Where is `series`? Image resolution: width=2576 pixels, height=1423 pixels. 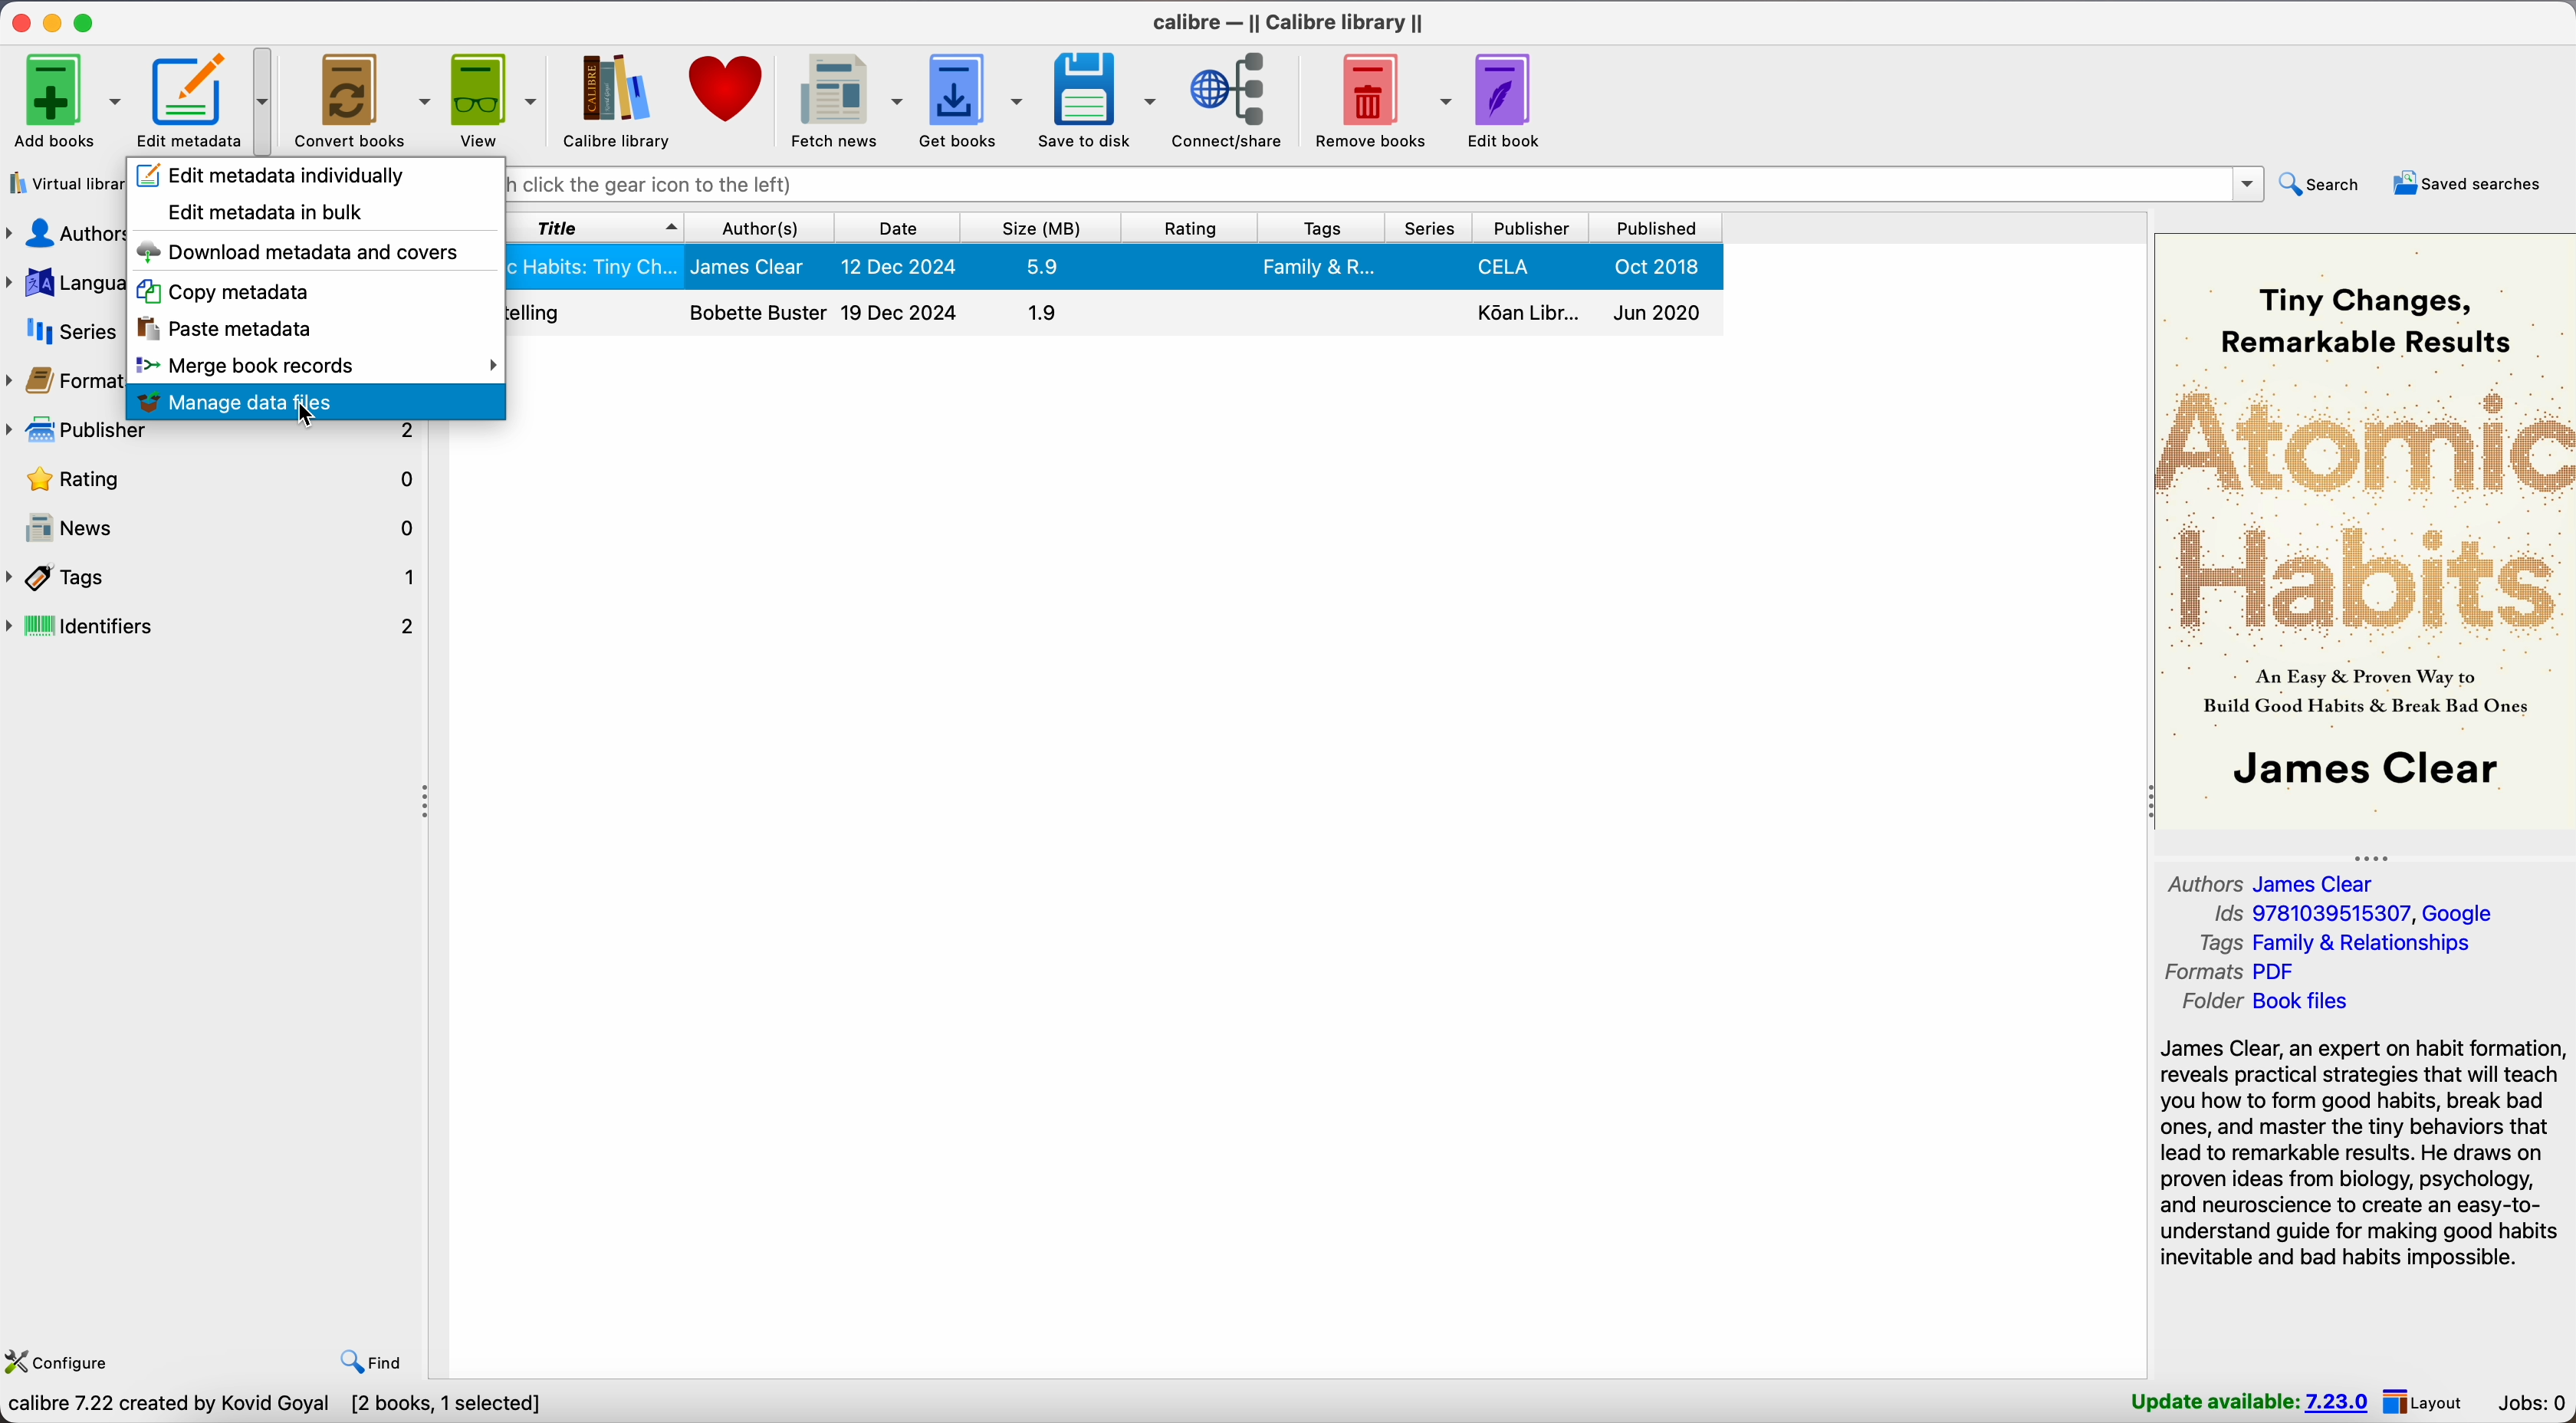 series is located at coordinates (61, 330).